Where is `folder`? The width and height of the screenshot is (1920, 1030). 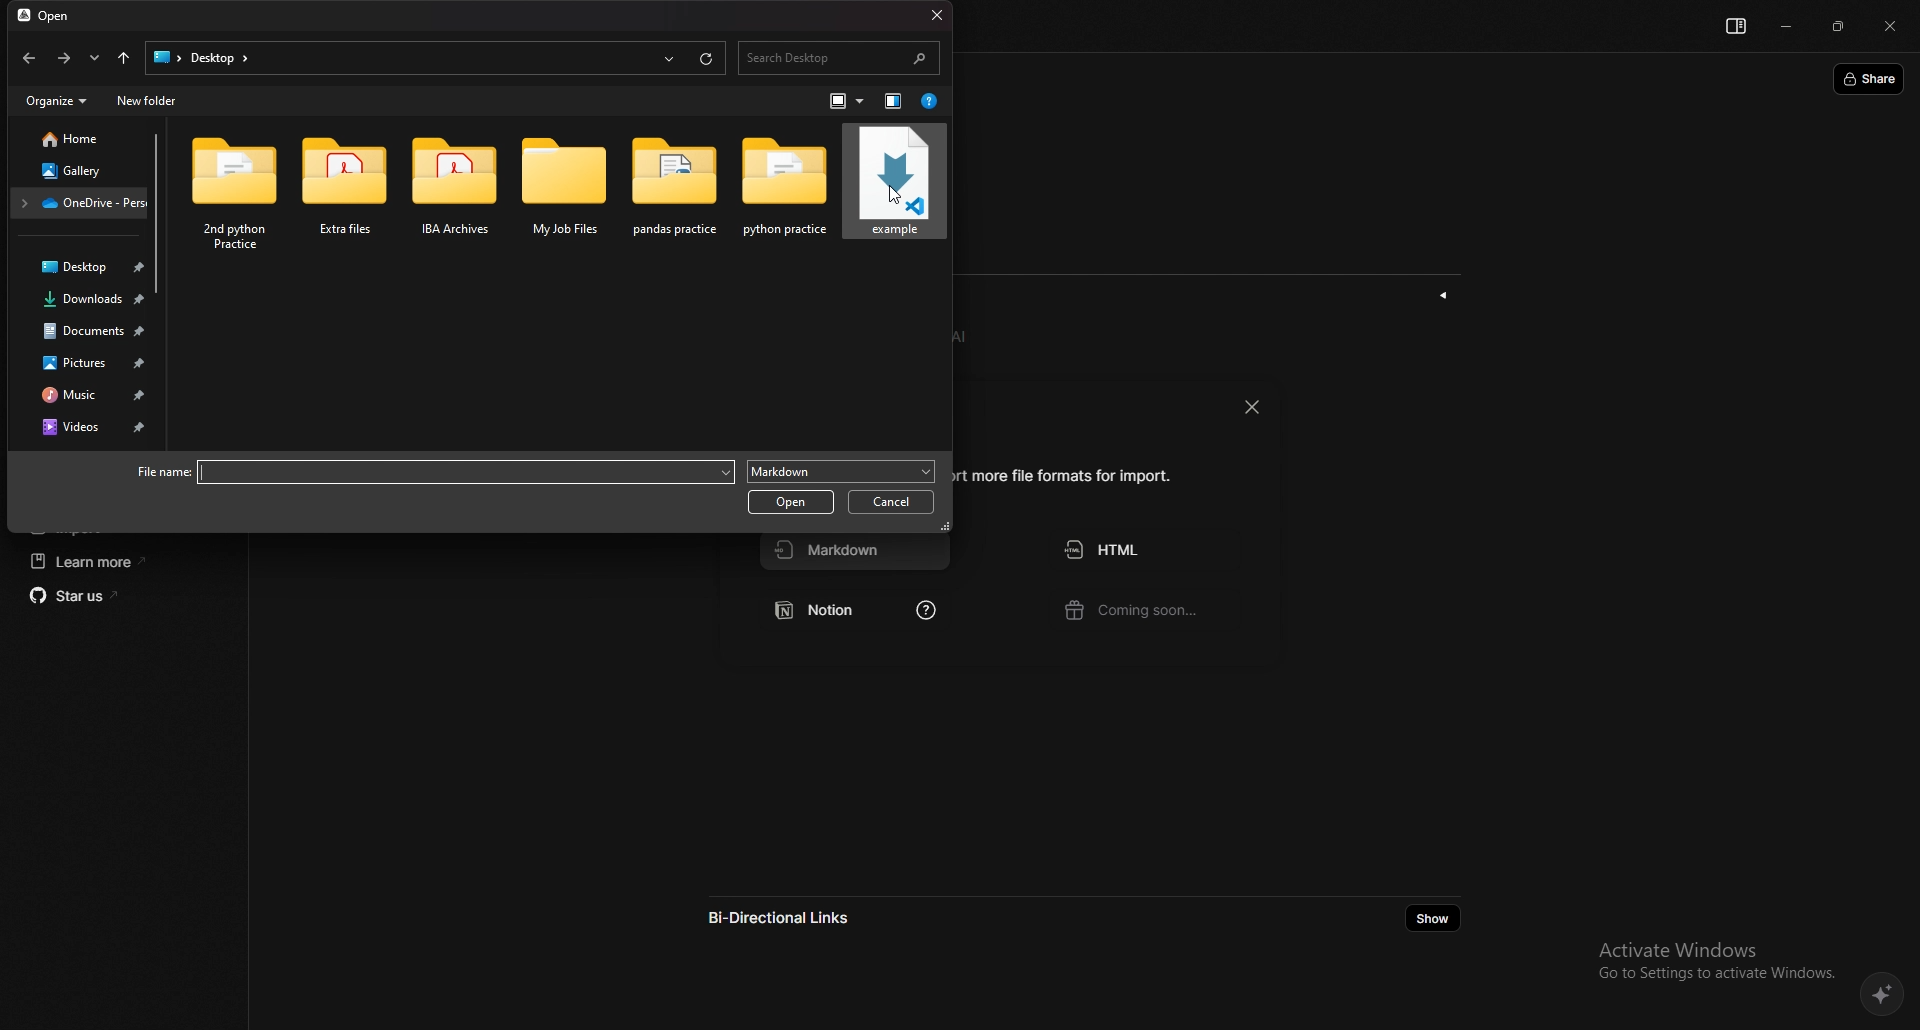
folder is located at coordinates (675, 196).